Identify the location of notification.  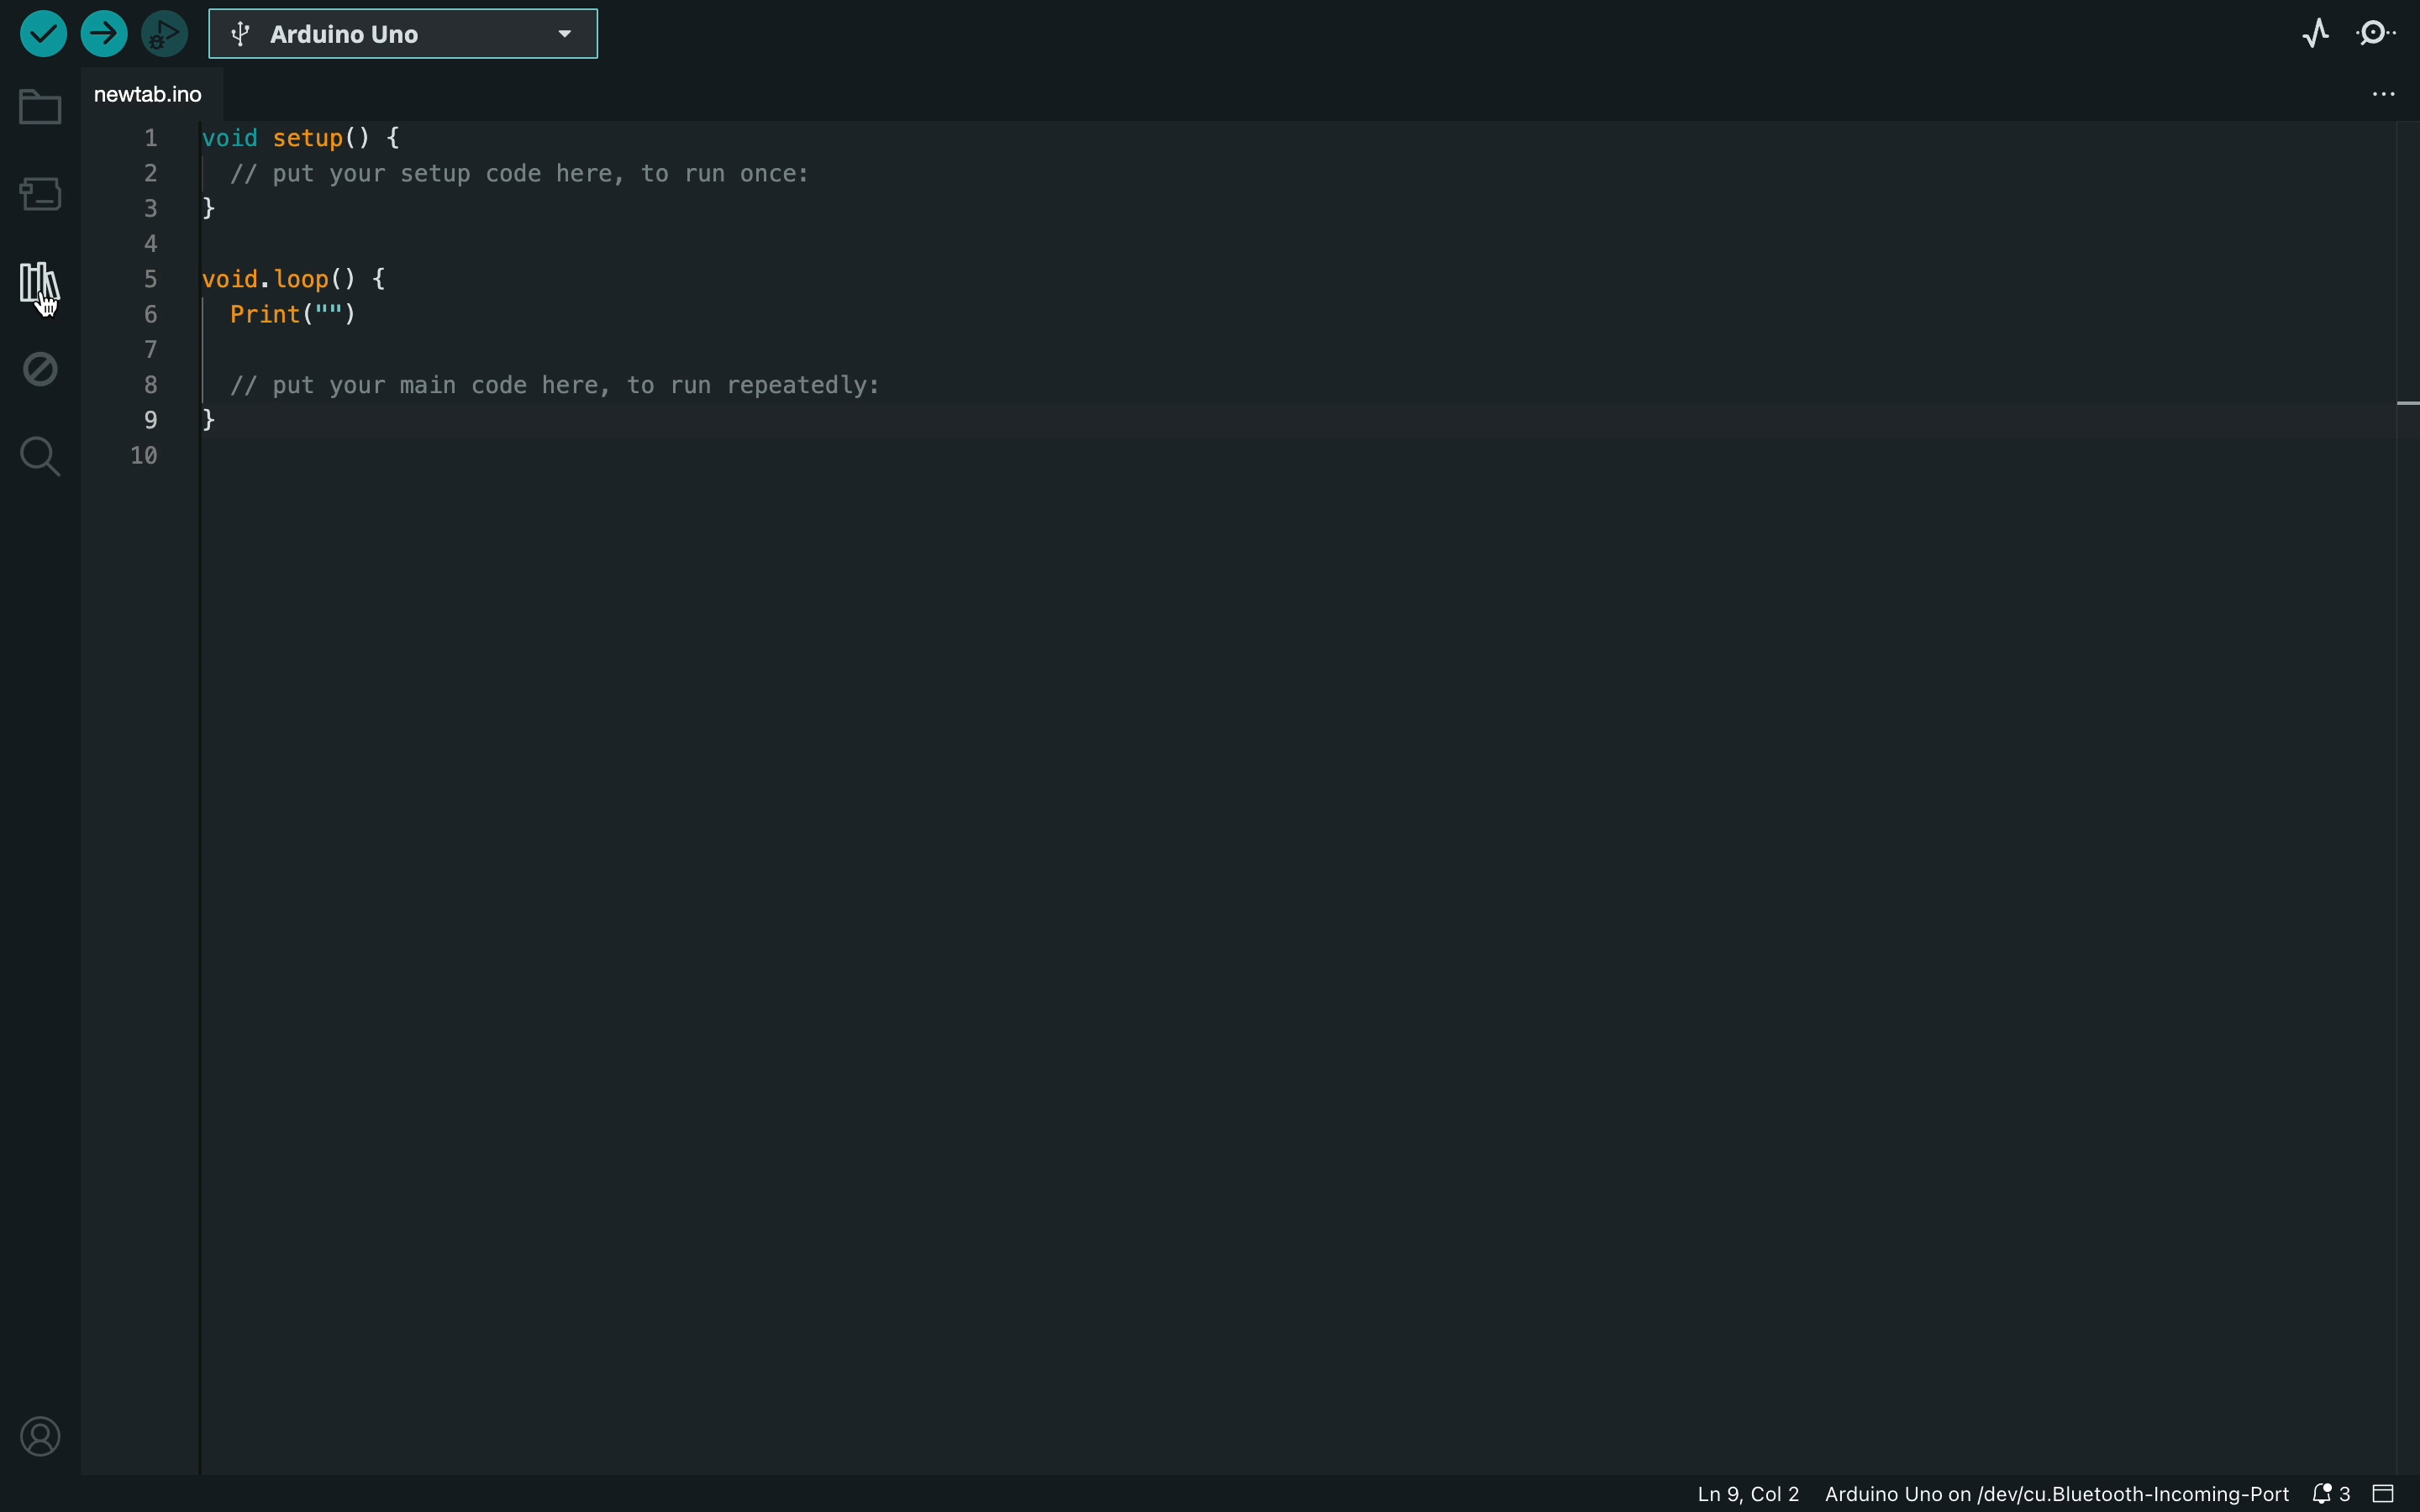
(2331, 1491).